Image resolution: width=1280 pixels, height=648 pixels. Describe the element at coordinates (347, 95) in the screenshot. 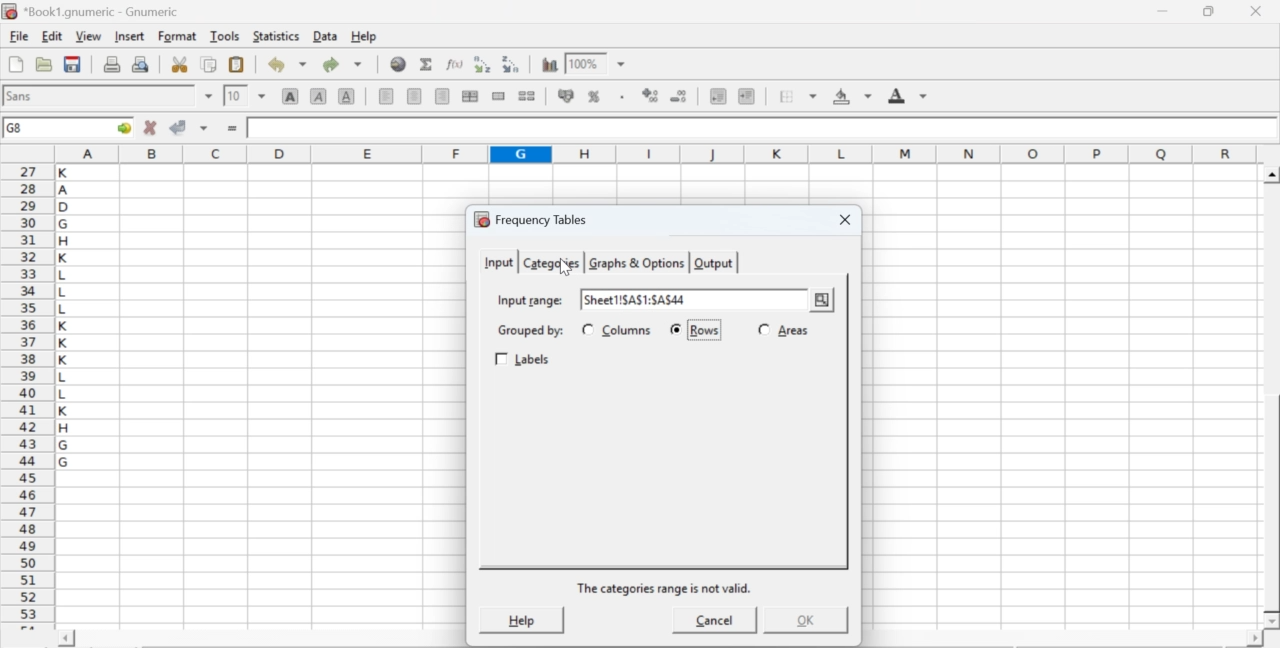

I see `underline` at that location.